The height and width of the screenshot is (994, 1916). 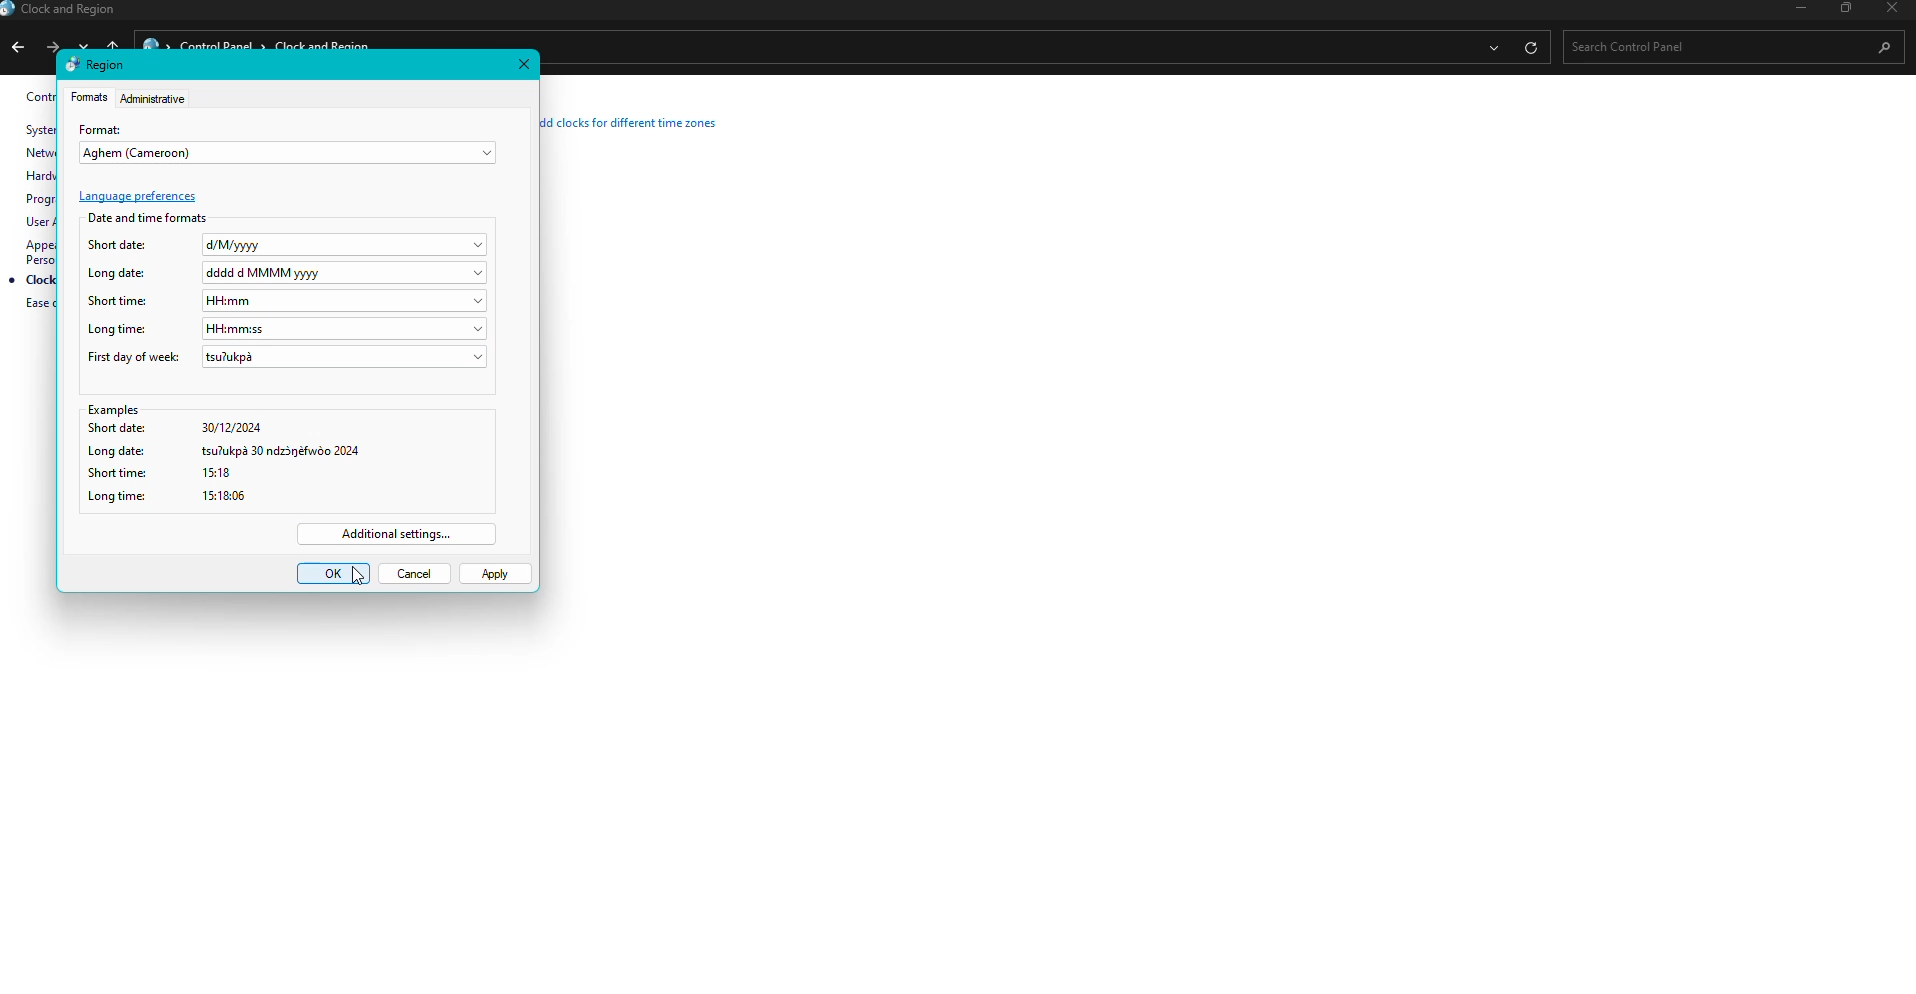 What do you see at coordinates (1842, 9) in the screenshot?
I see `Restore` at bounding box center [1842, 9].